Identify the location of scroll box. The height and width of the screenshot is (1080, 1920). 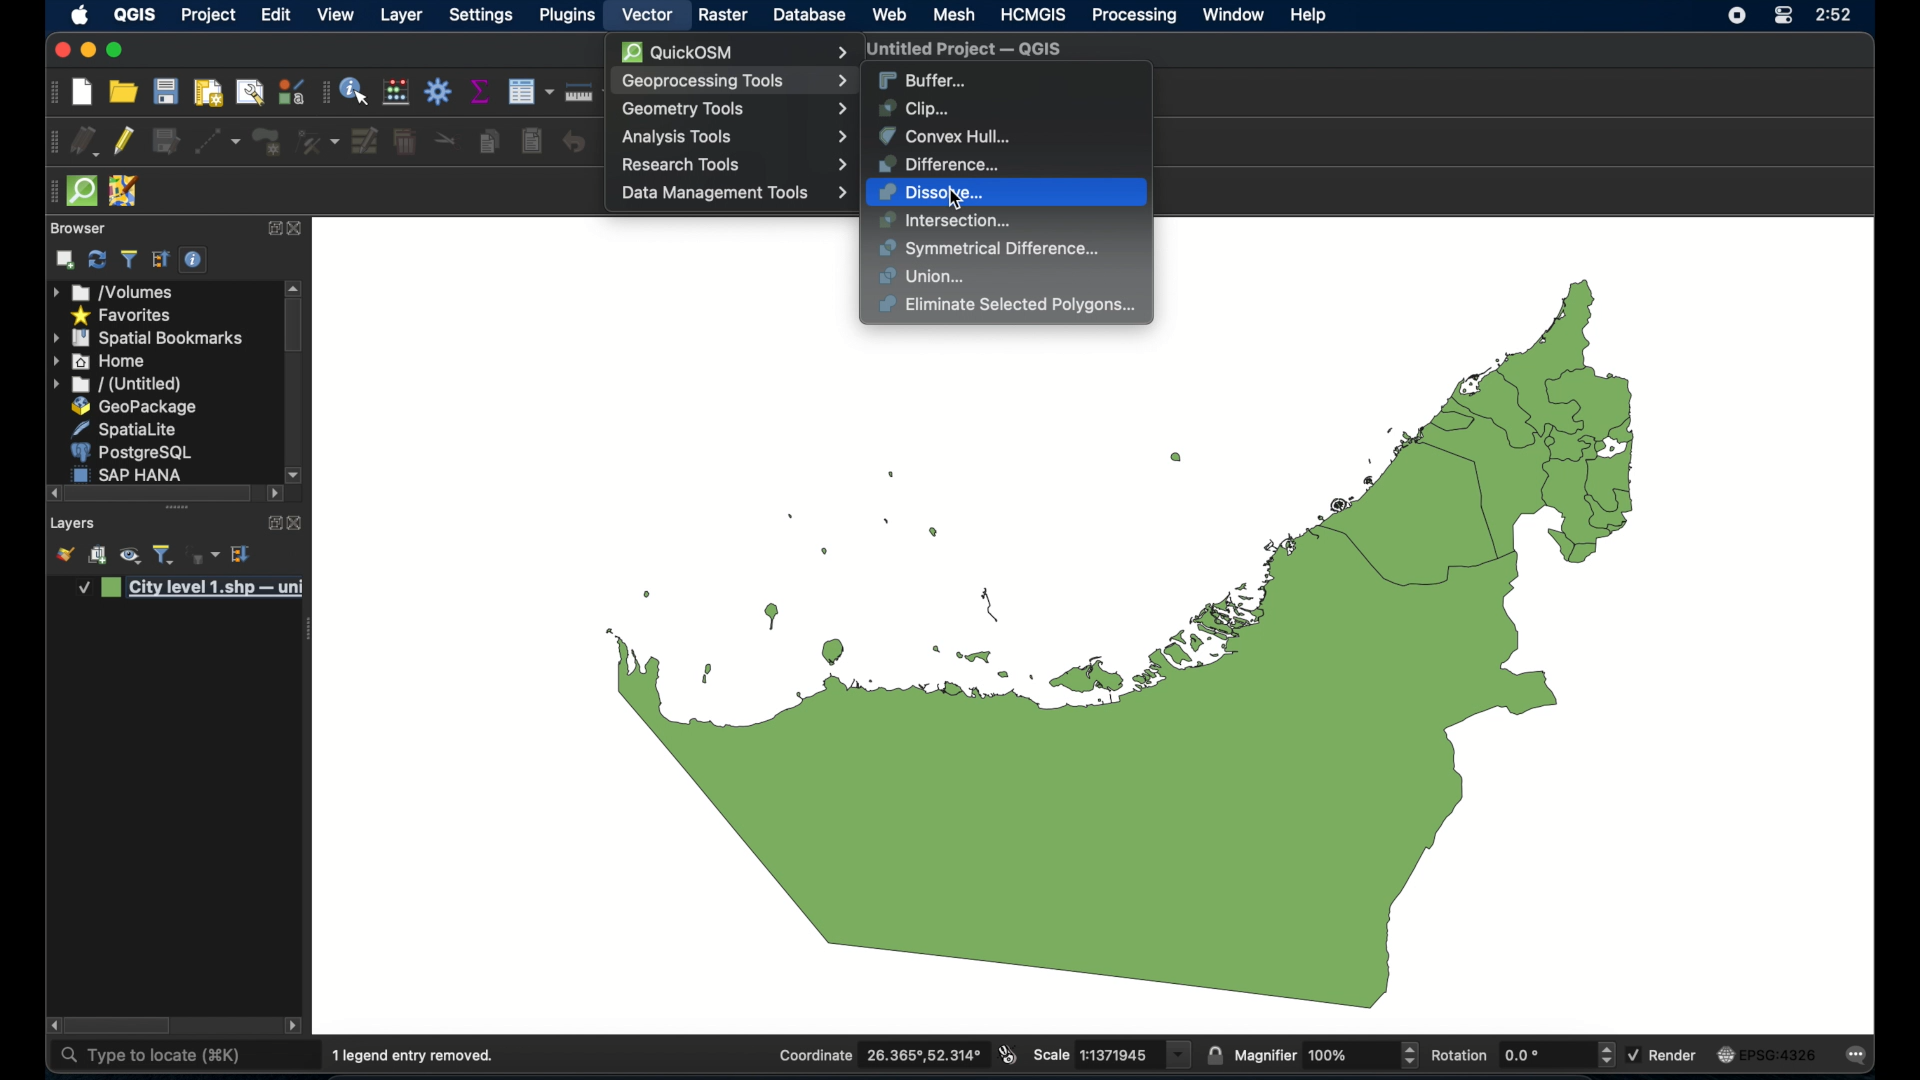
(294, 328).